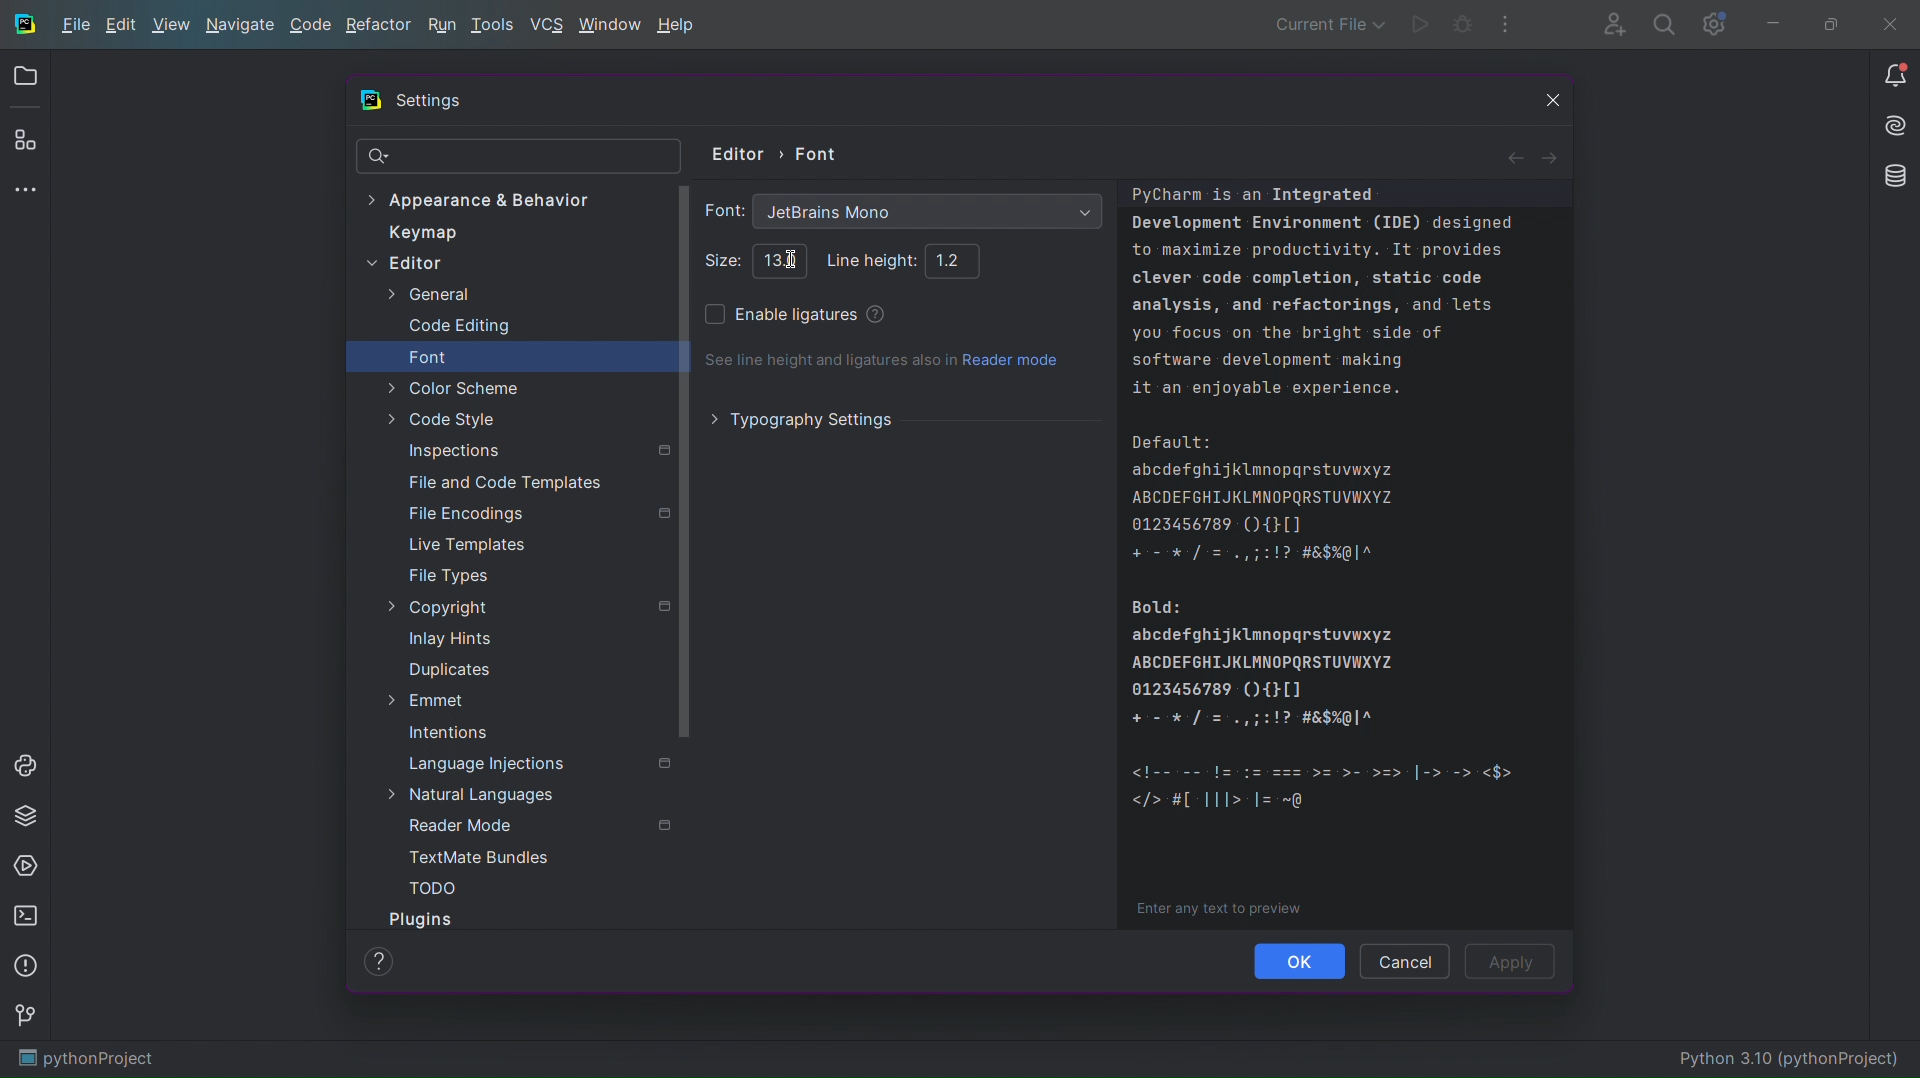 This screenshot has width=1920, height=1078. I want to click on Cancel, so click(1405, 960).